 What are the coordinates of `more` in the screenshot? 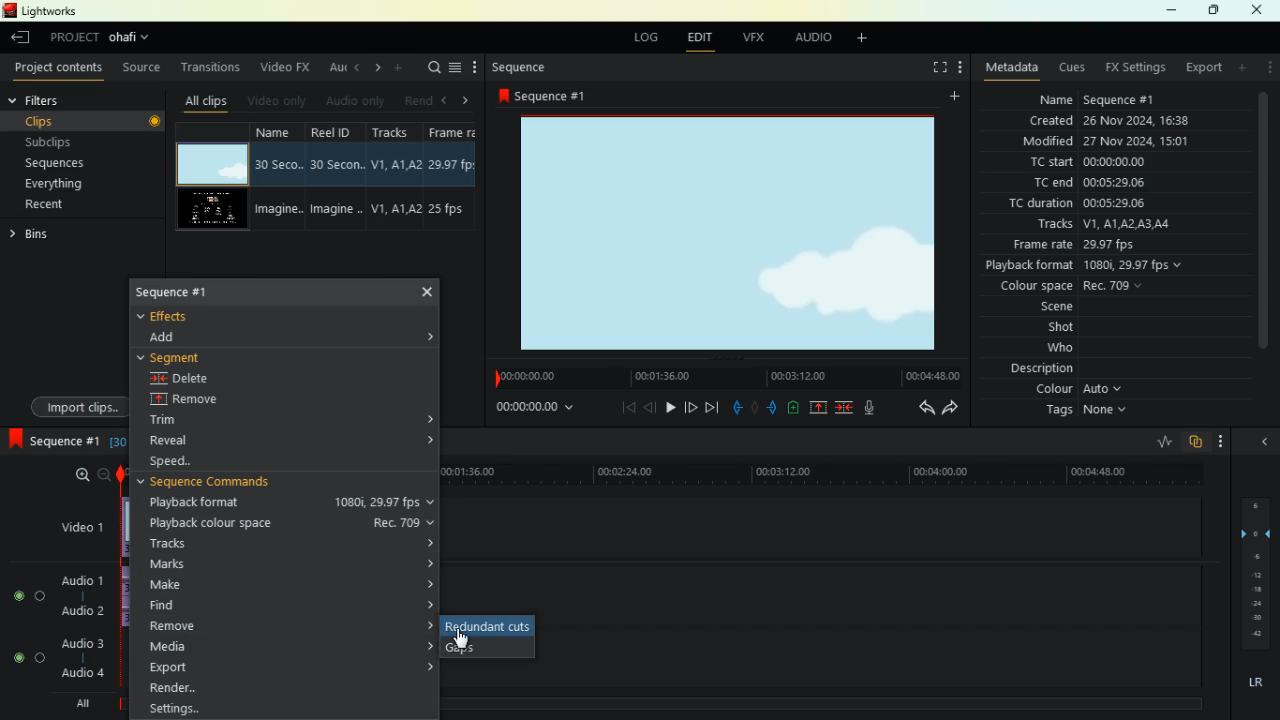 It's located at (962, 65).